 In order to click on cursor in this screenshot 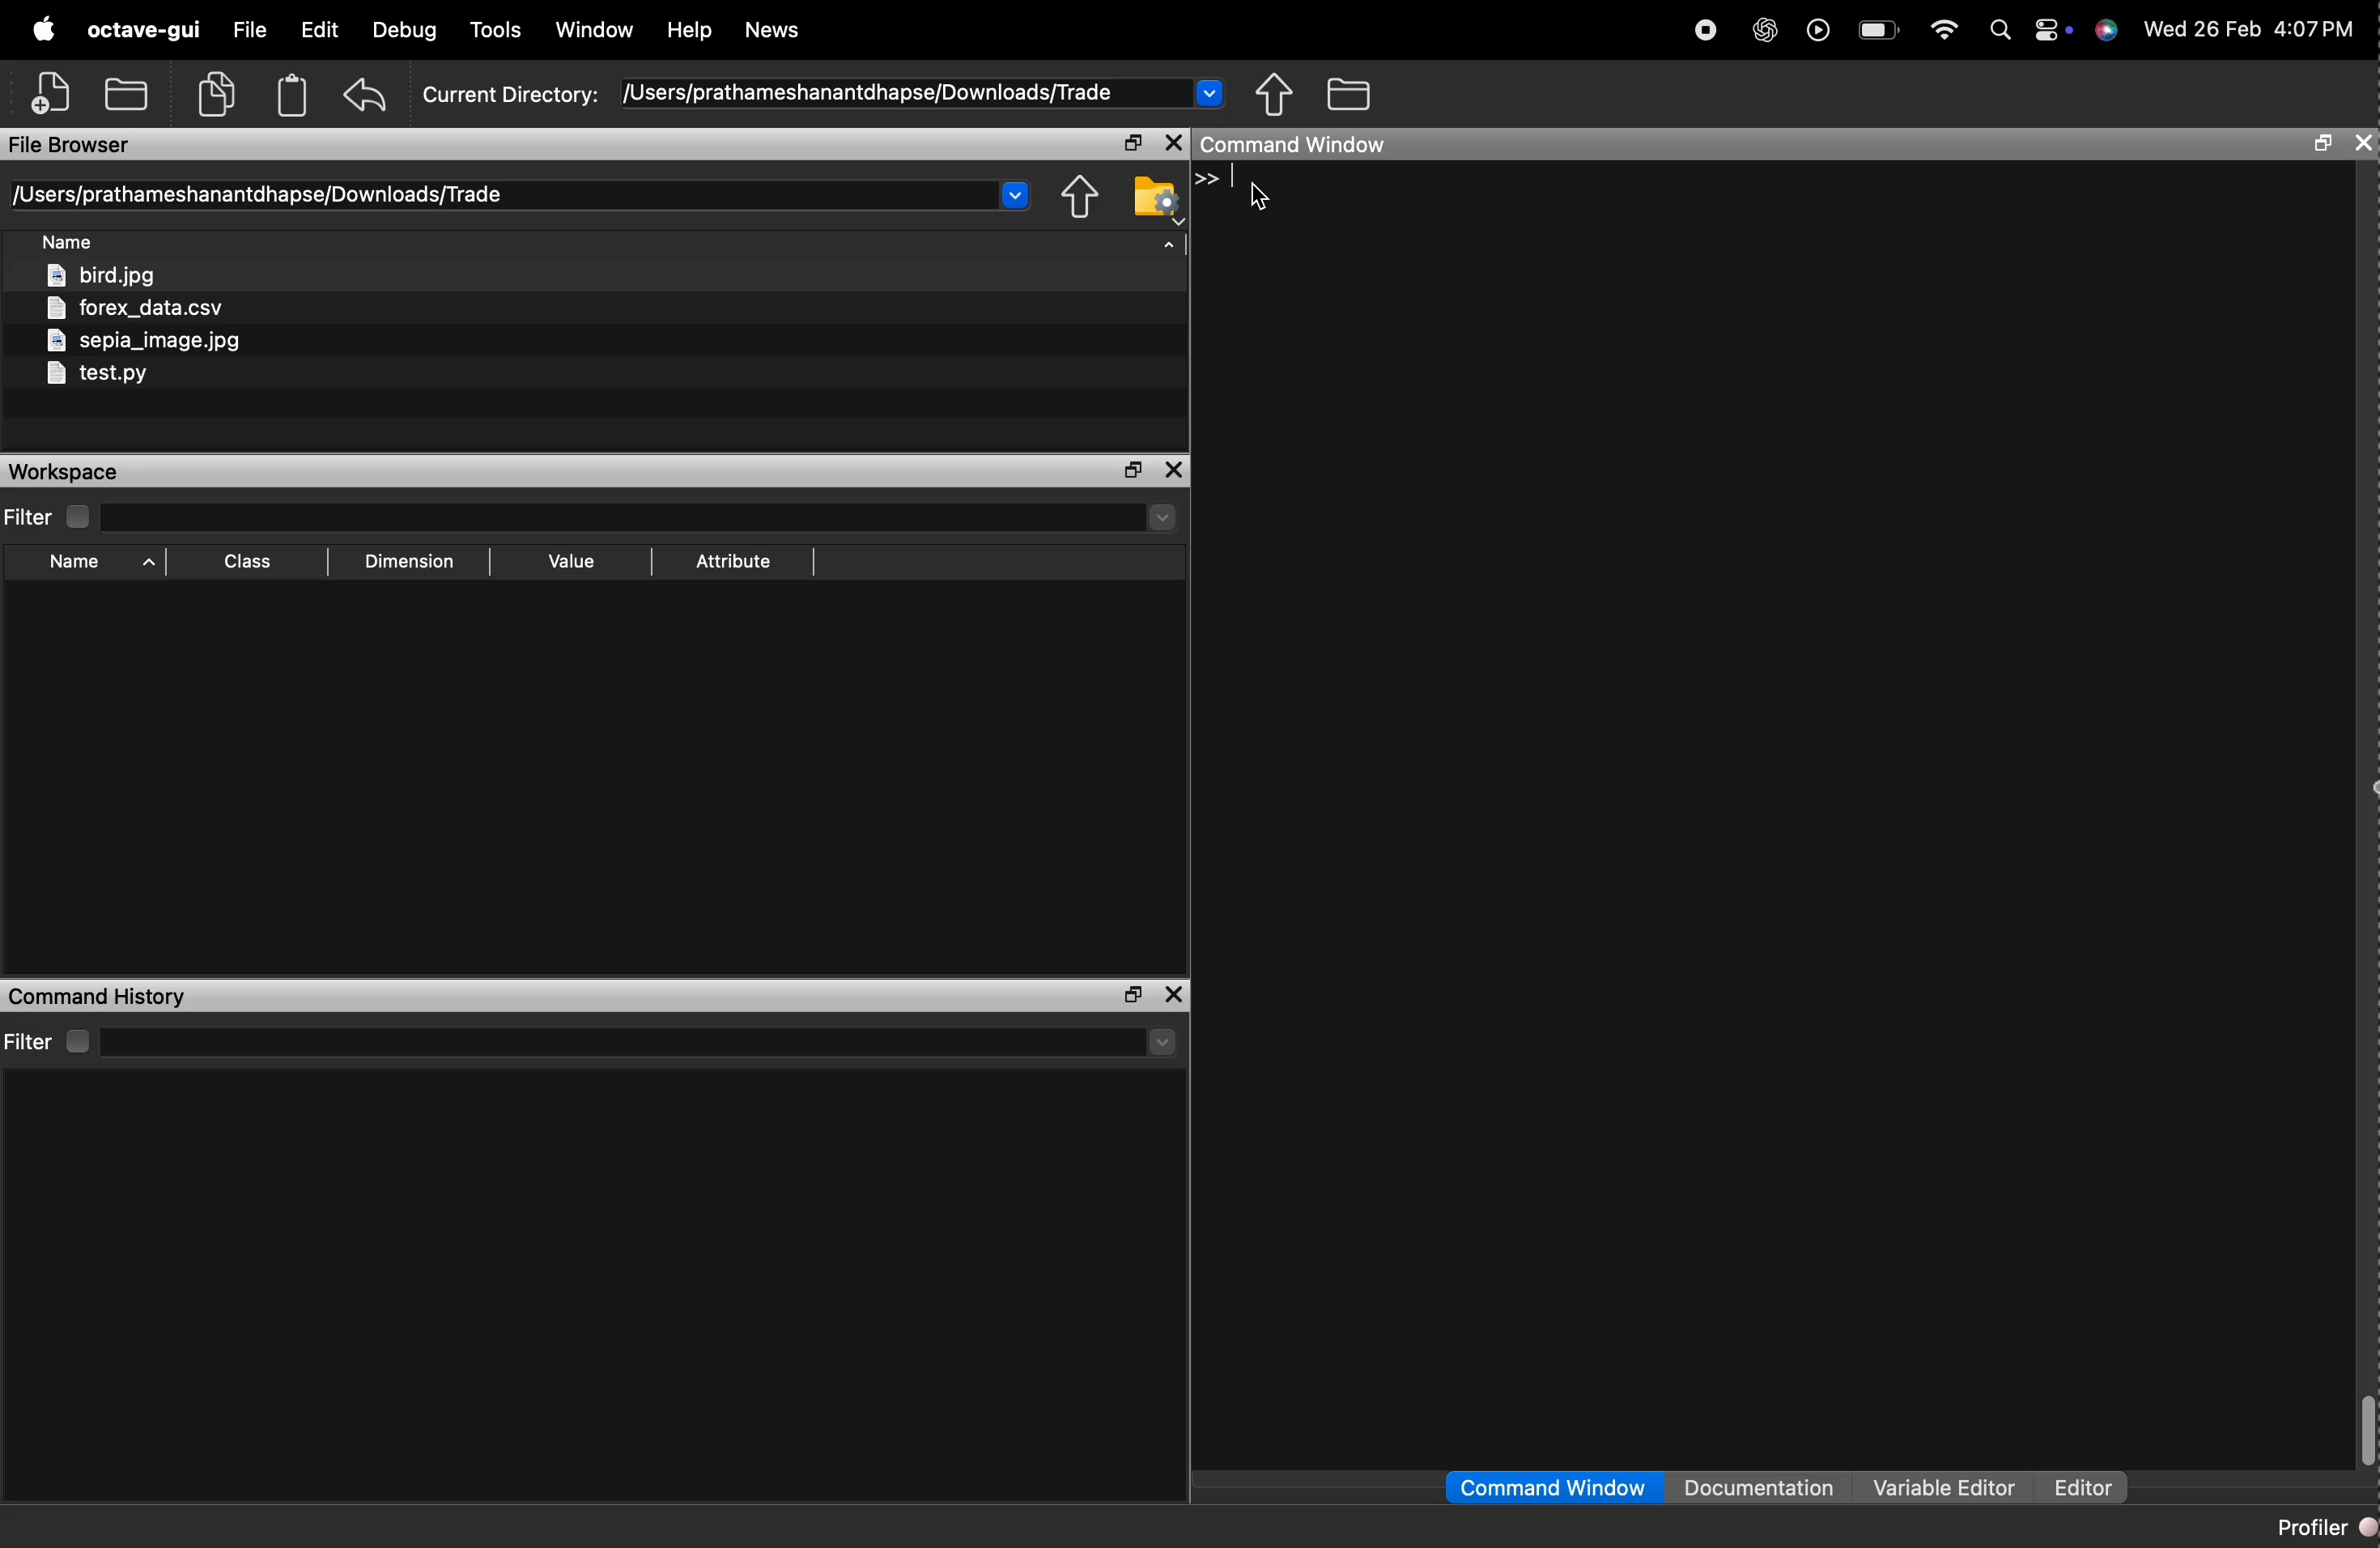, I will do `click(1262, 196)`.